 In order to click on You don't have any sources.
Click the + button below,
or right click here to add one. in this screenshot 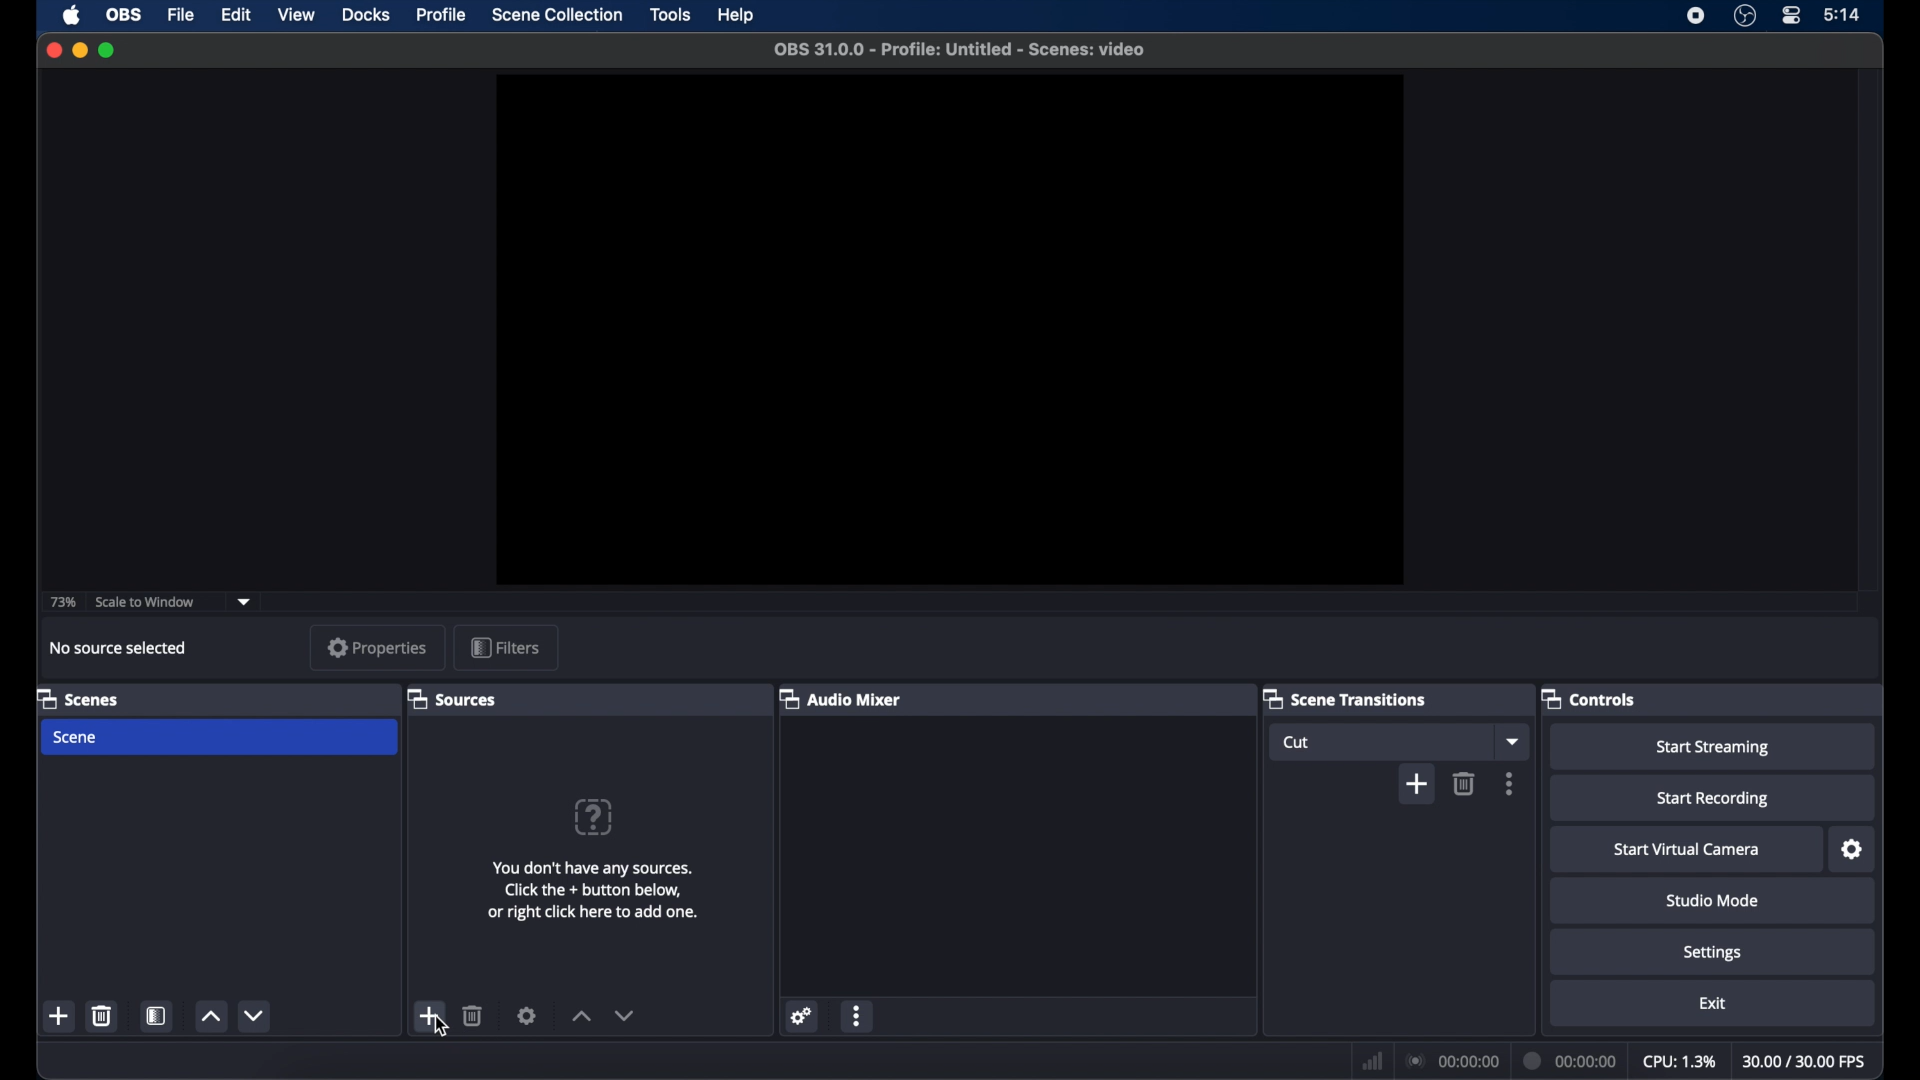, I will do `click(592, 894)`.